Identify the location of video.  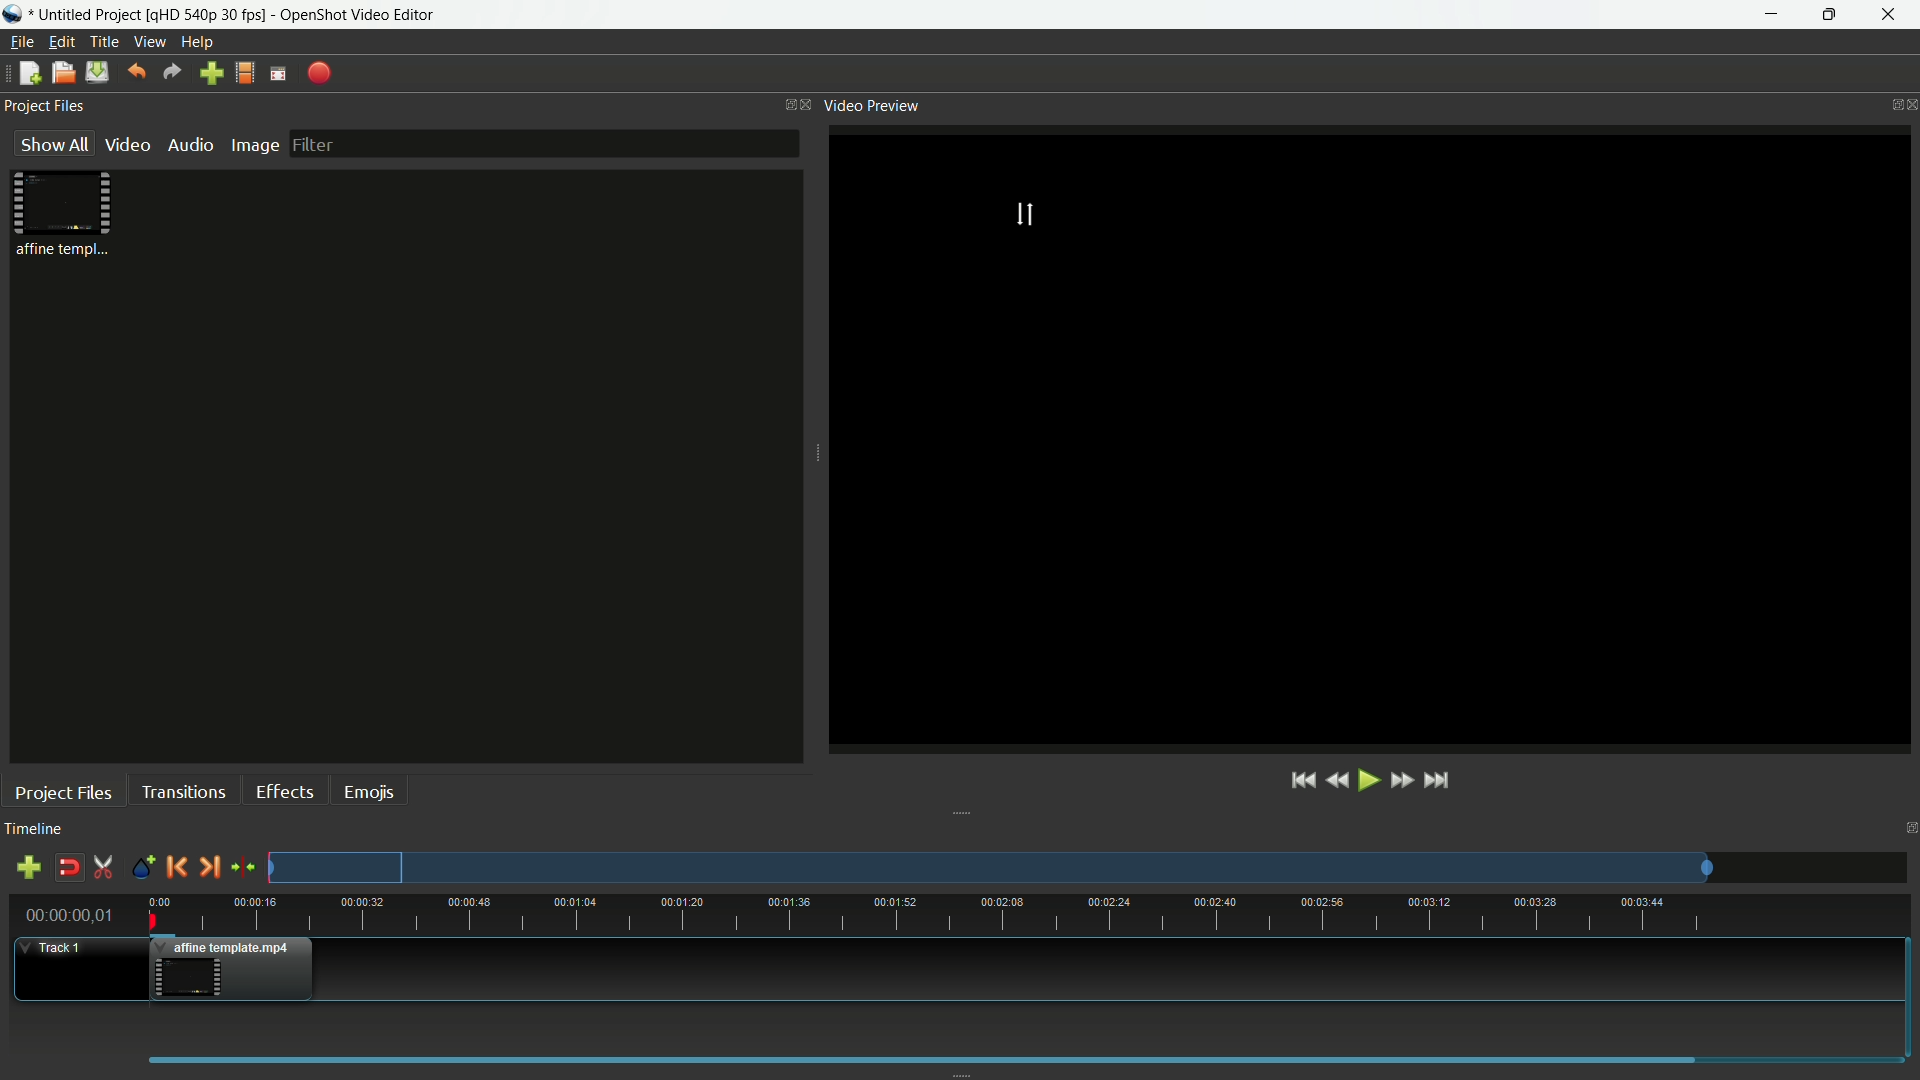
(128, 144).